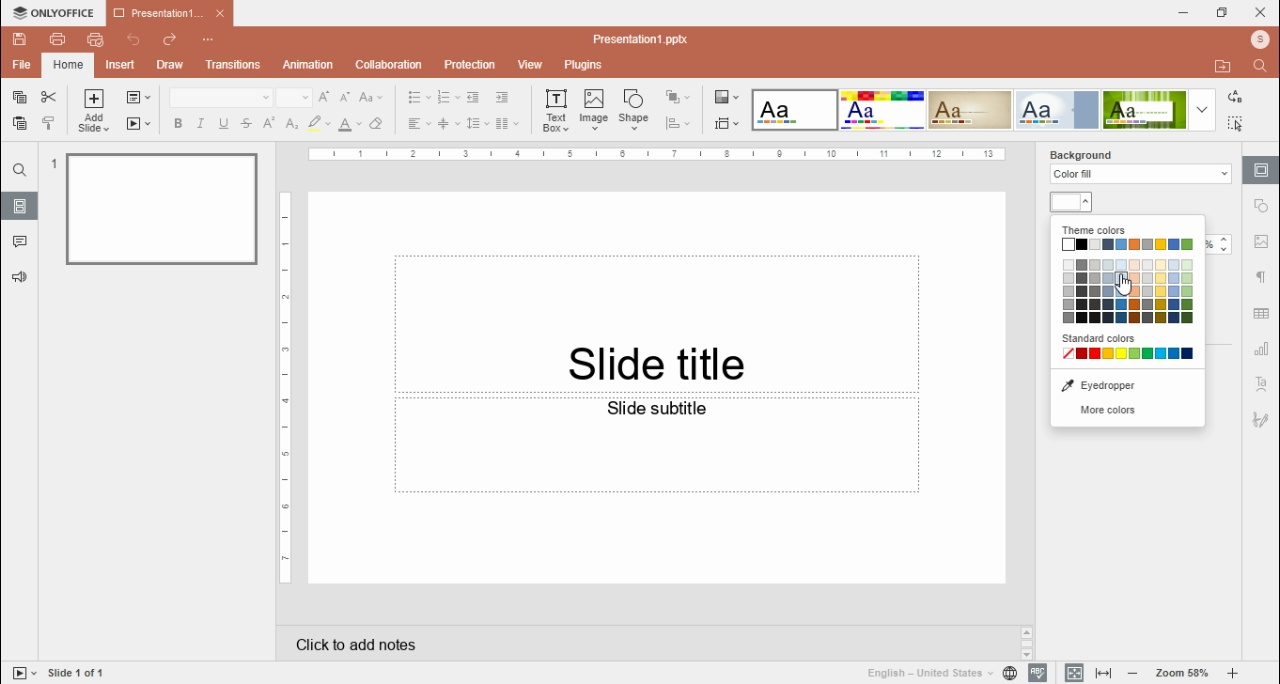  I want to click on quick print, so click(95, 39).